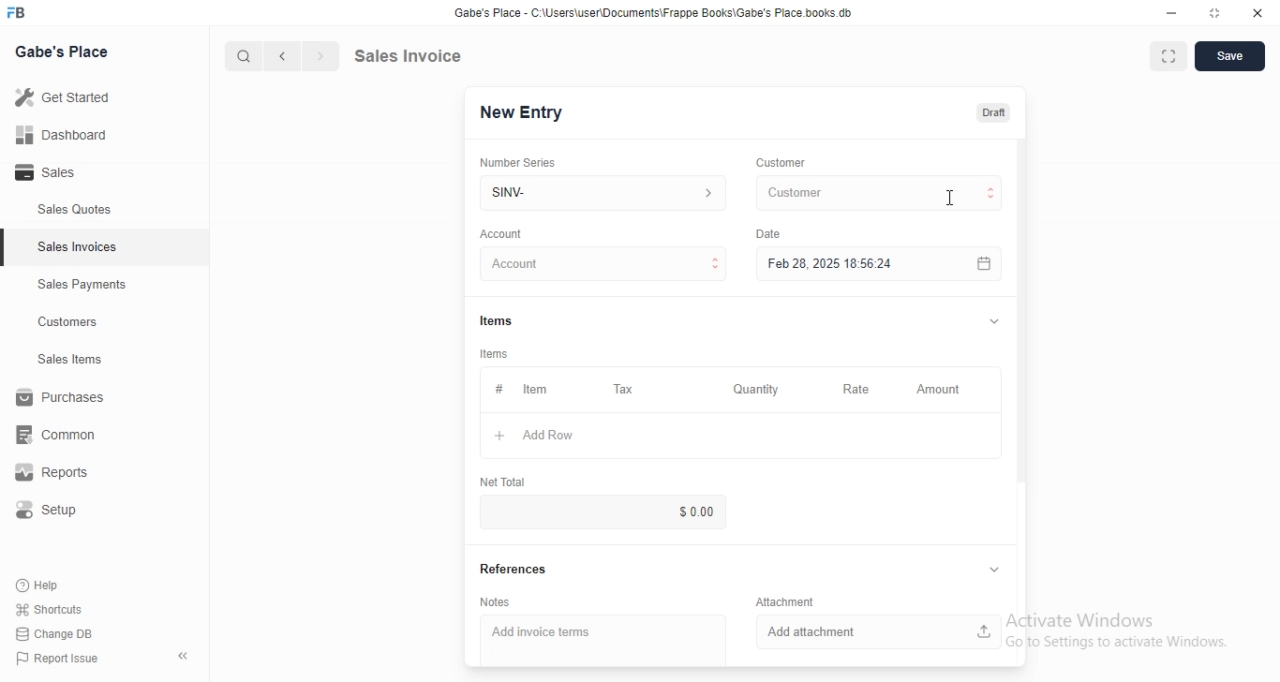 The image size is (1280, 682). Describe the element at coordinates (300, 56) in the screenshot. I see `forward/backward` at that location.